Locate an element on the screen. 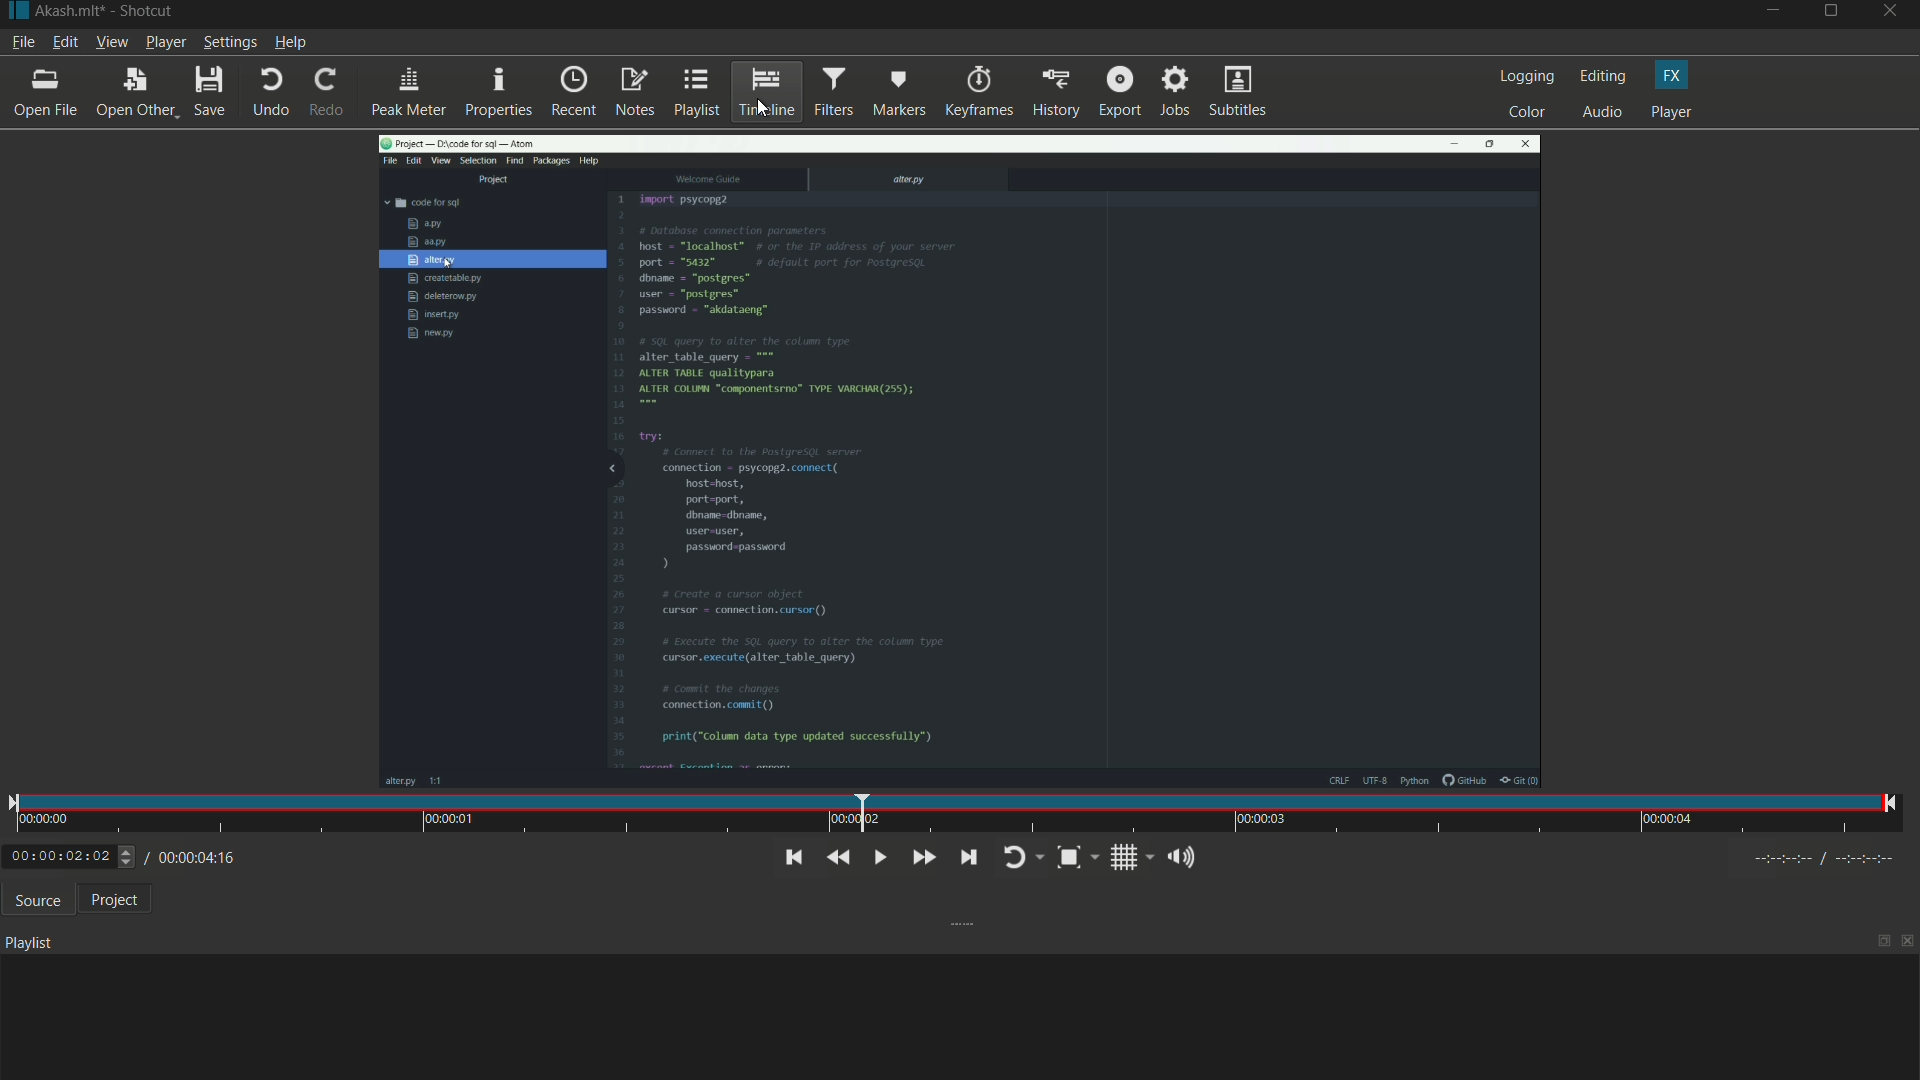  settings menu is located at coordinates (229, 42).